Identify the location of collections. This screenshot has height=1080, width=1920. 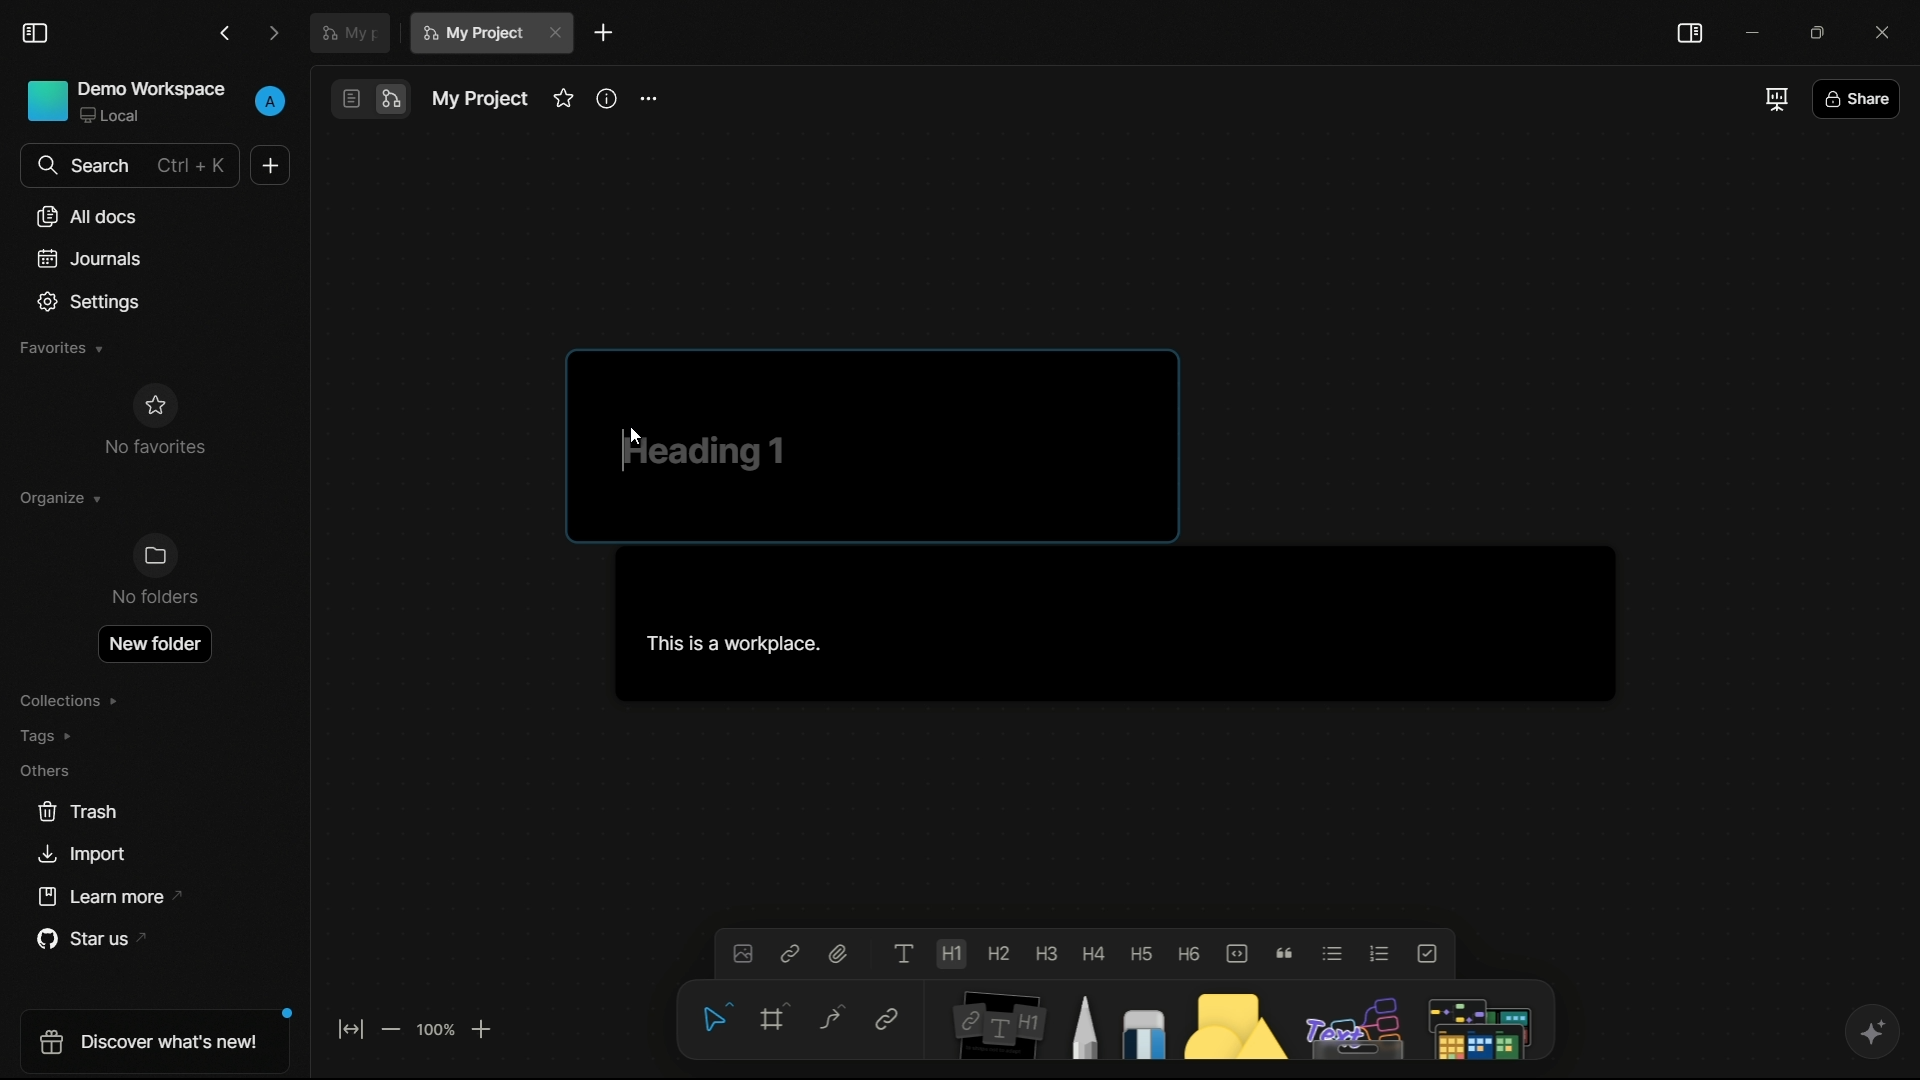
(73, 699).